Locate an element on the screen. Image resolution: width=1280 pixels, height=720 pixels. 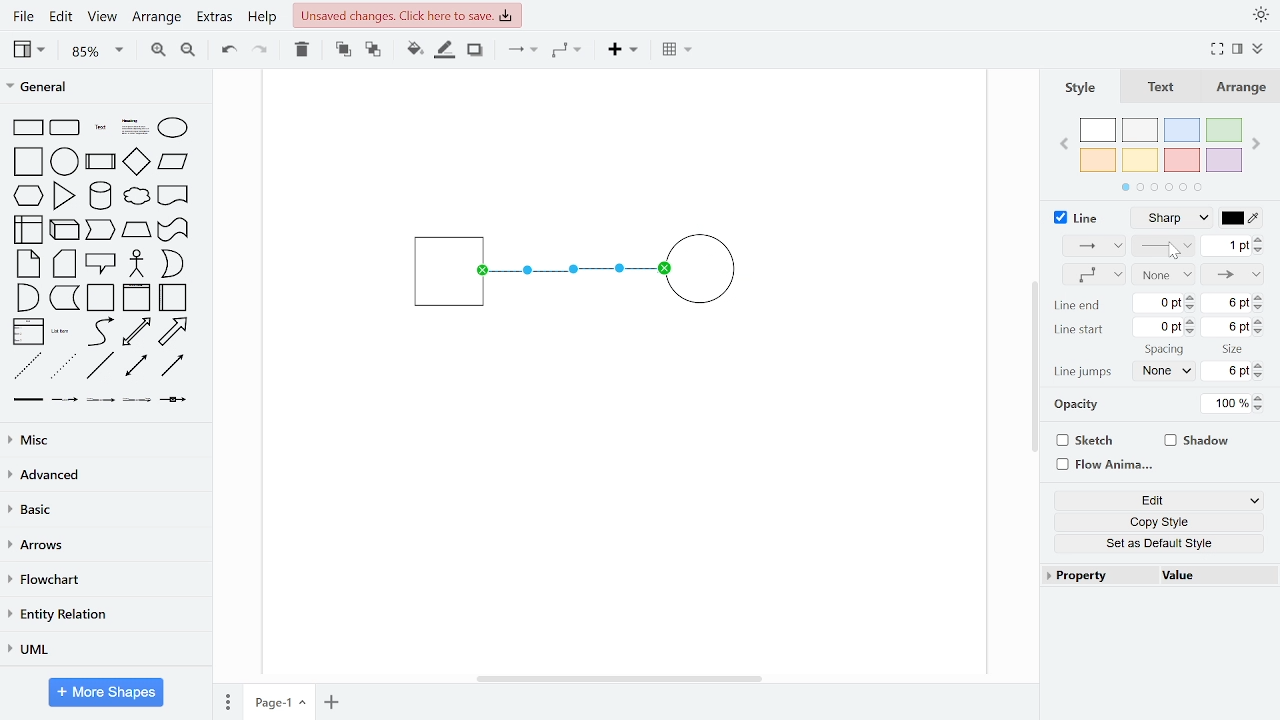
bidirectional connector is located at coordinates (138, 366).